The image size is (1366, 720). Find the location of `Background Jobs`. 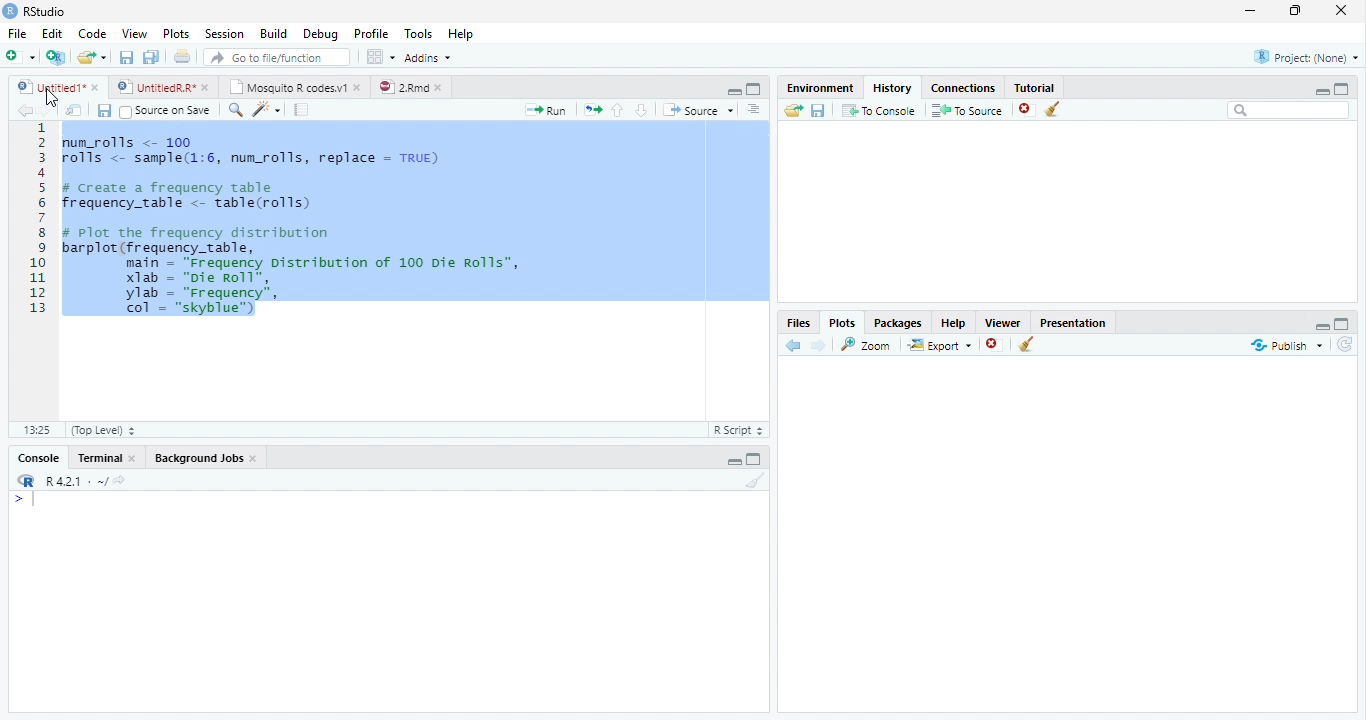

Background Jobs is located at coordinates (207, 456).